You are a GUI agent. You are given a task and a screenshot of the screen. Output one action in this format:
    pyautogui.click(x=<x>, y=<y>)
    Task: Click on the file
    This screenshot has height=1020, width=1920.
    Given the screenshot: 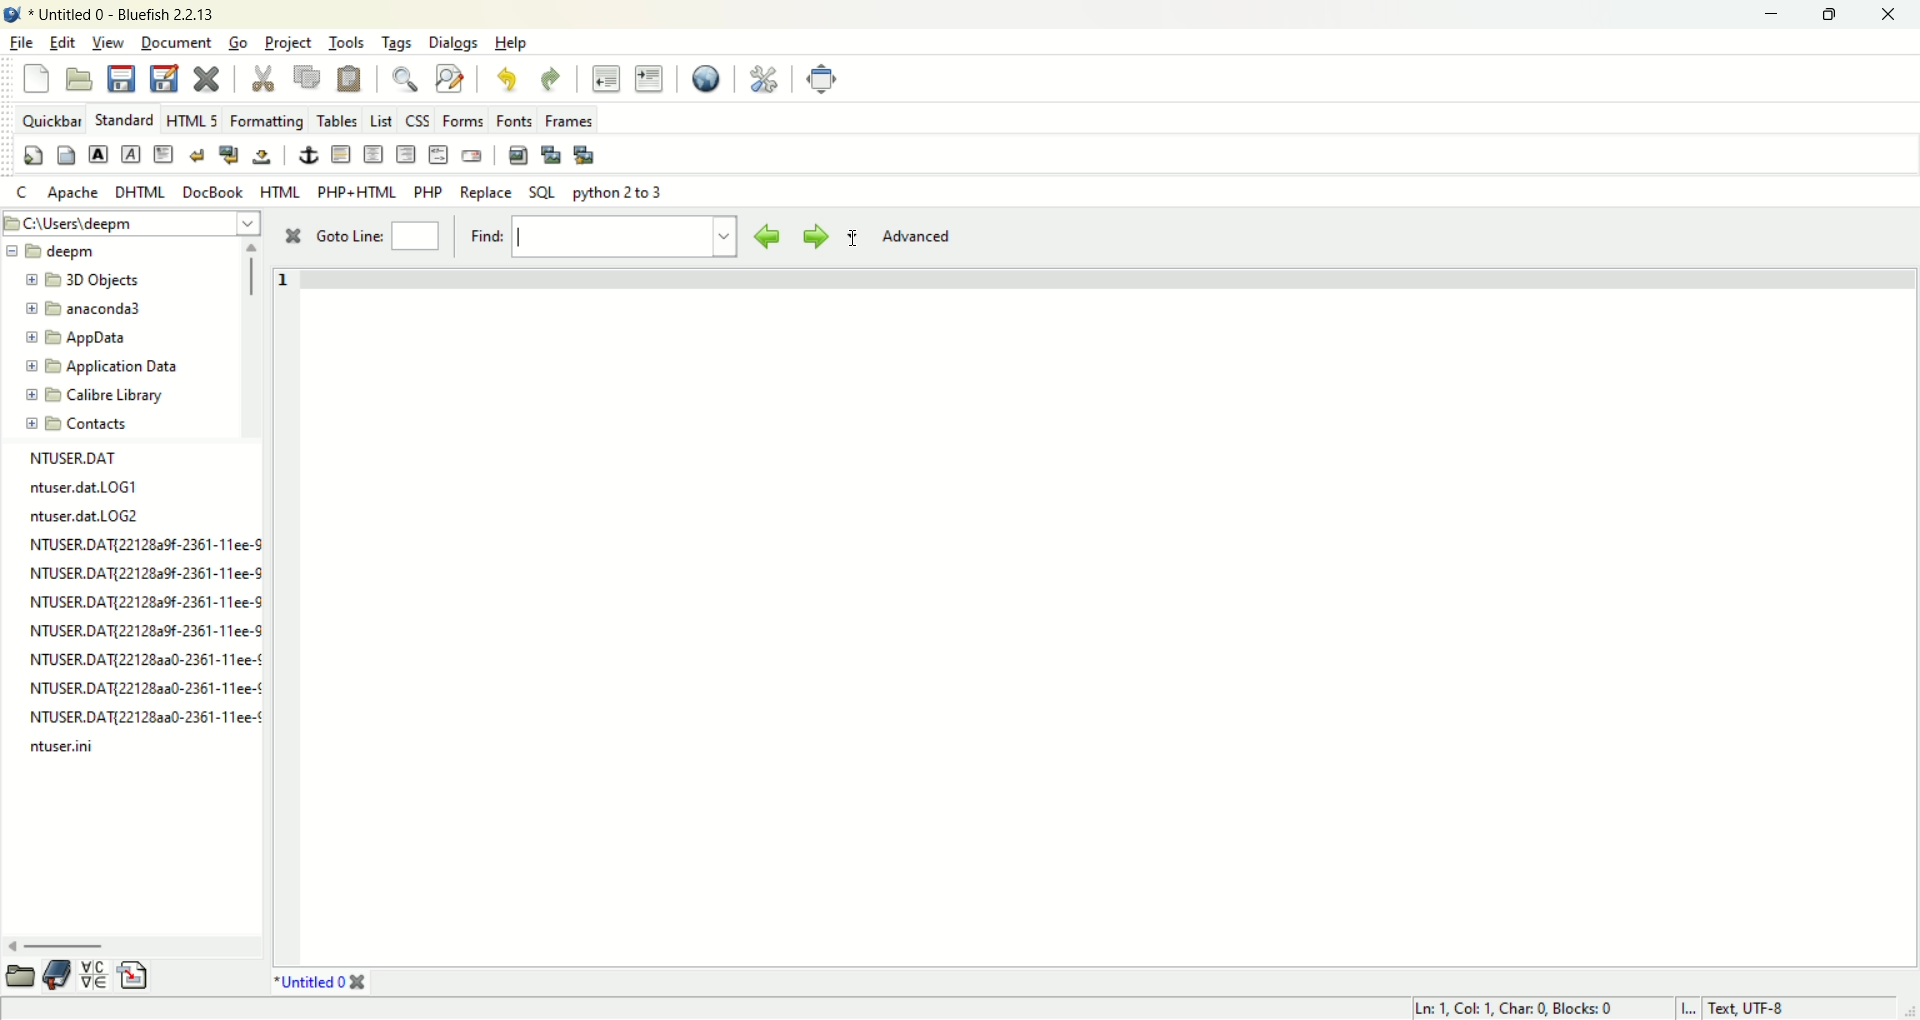 What is the action you would take?
    pyautogui.click(x=23, y=41)
    